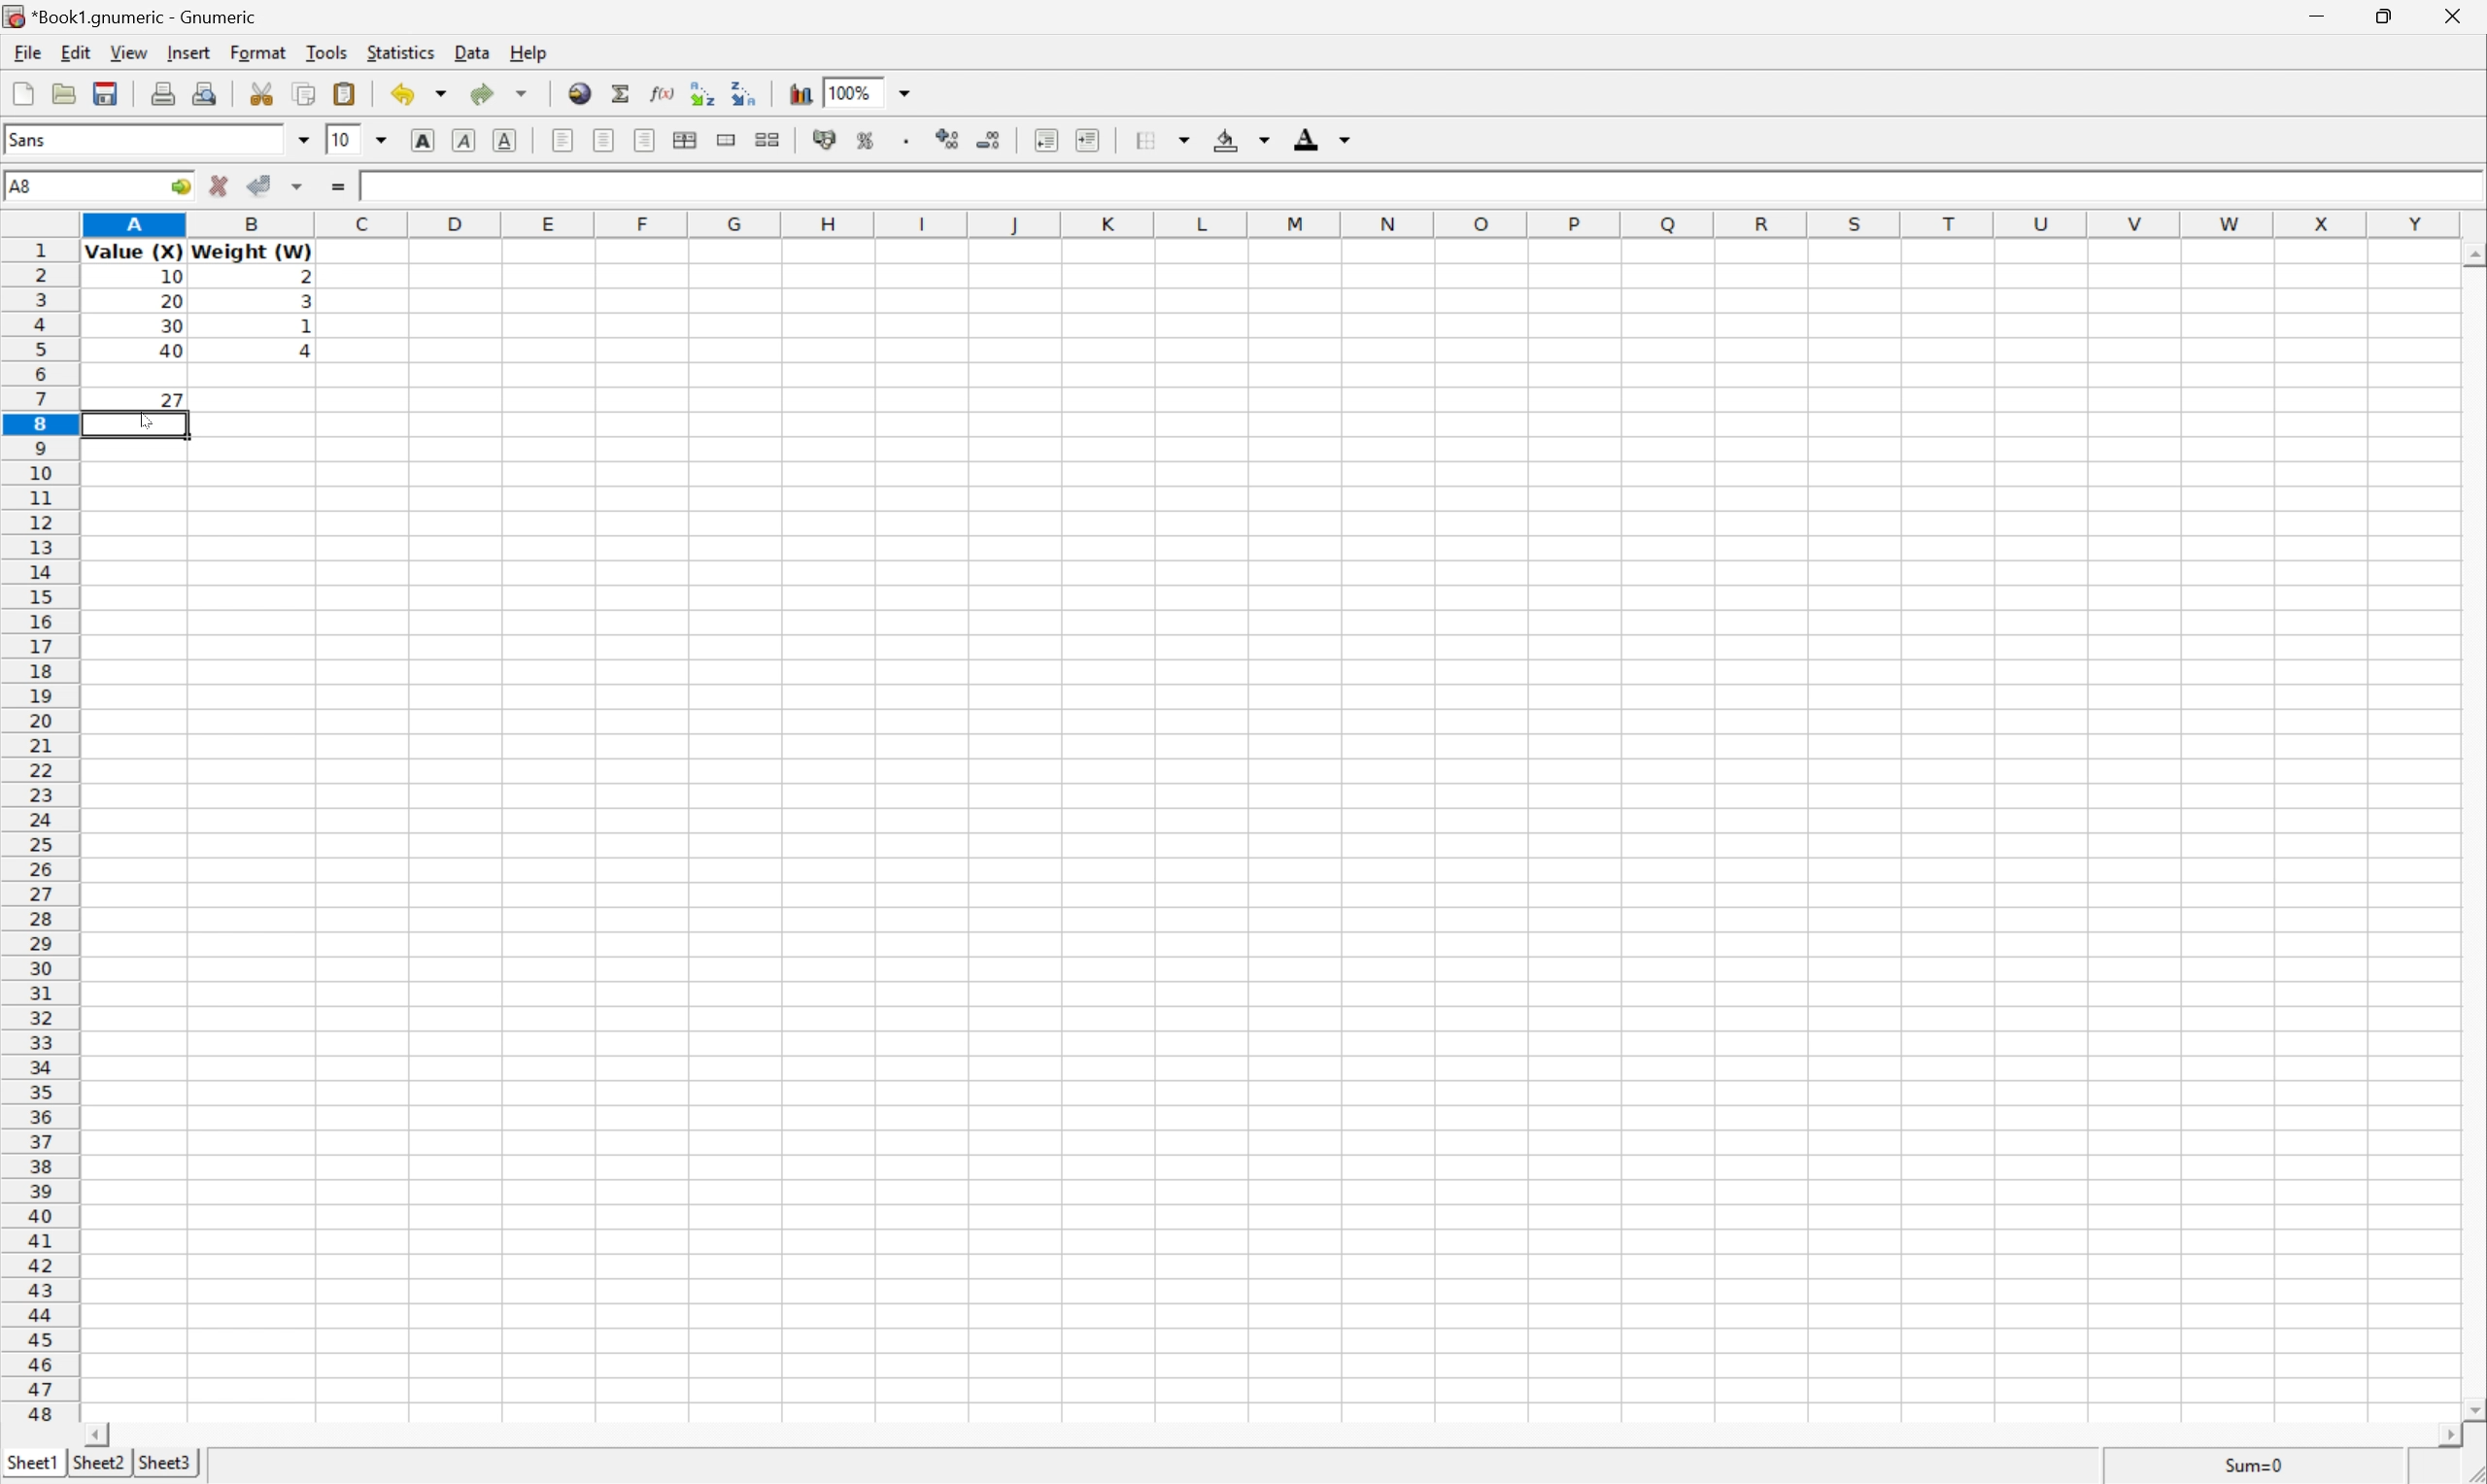 This screenshot has width=2487, height=1484. Describe the element at coordinates (605, 142) in the screenshot. I see `Center horizontally` at that location.